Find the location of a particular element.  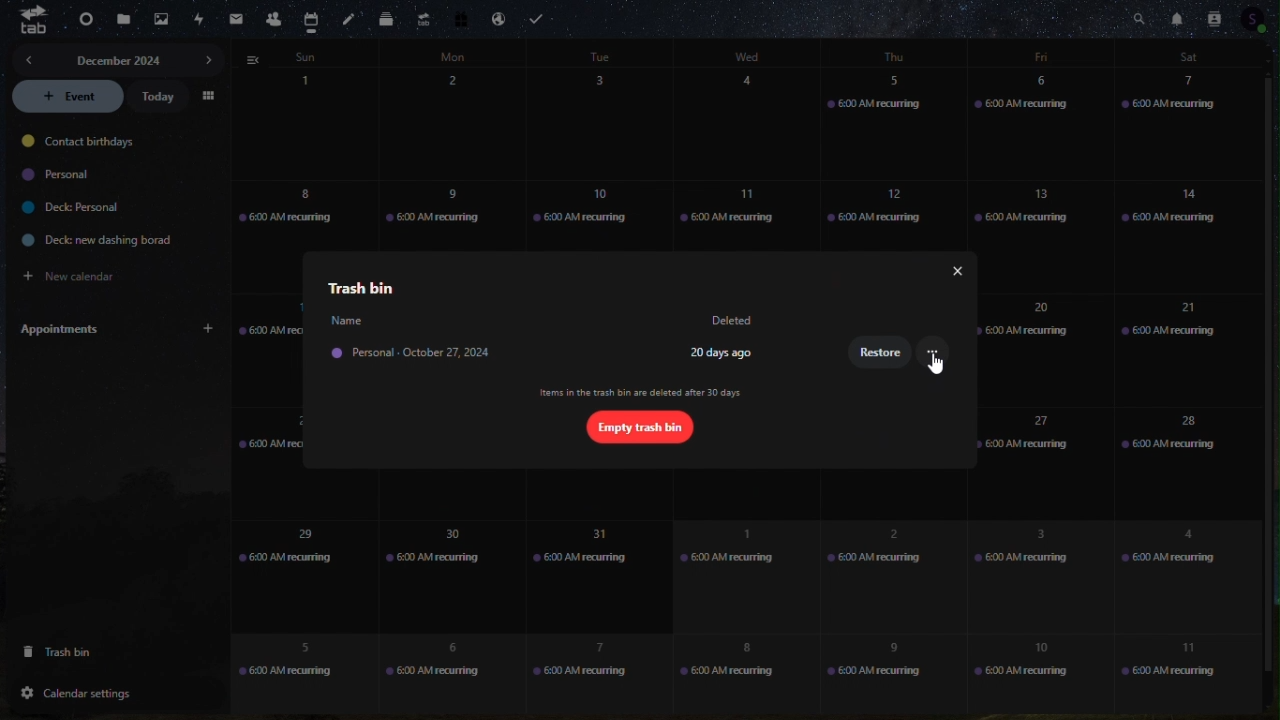

empty trash bin is located at coordinates (638, 426).